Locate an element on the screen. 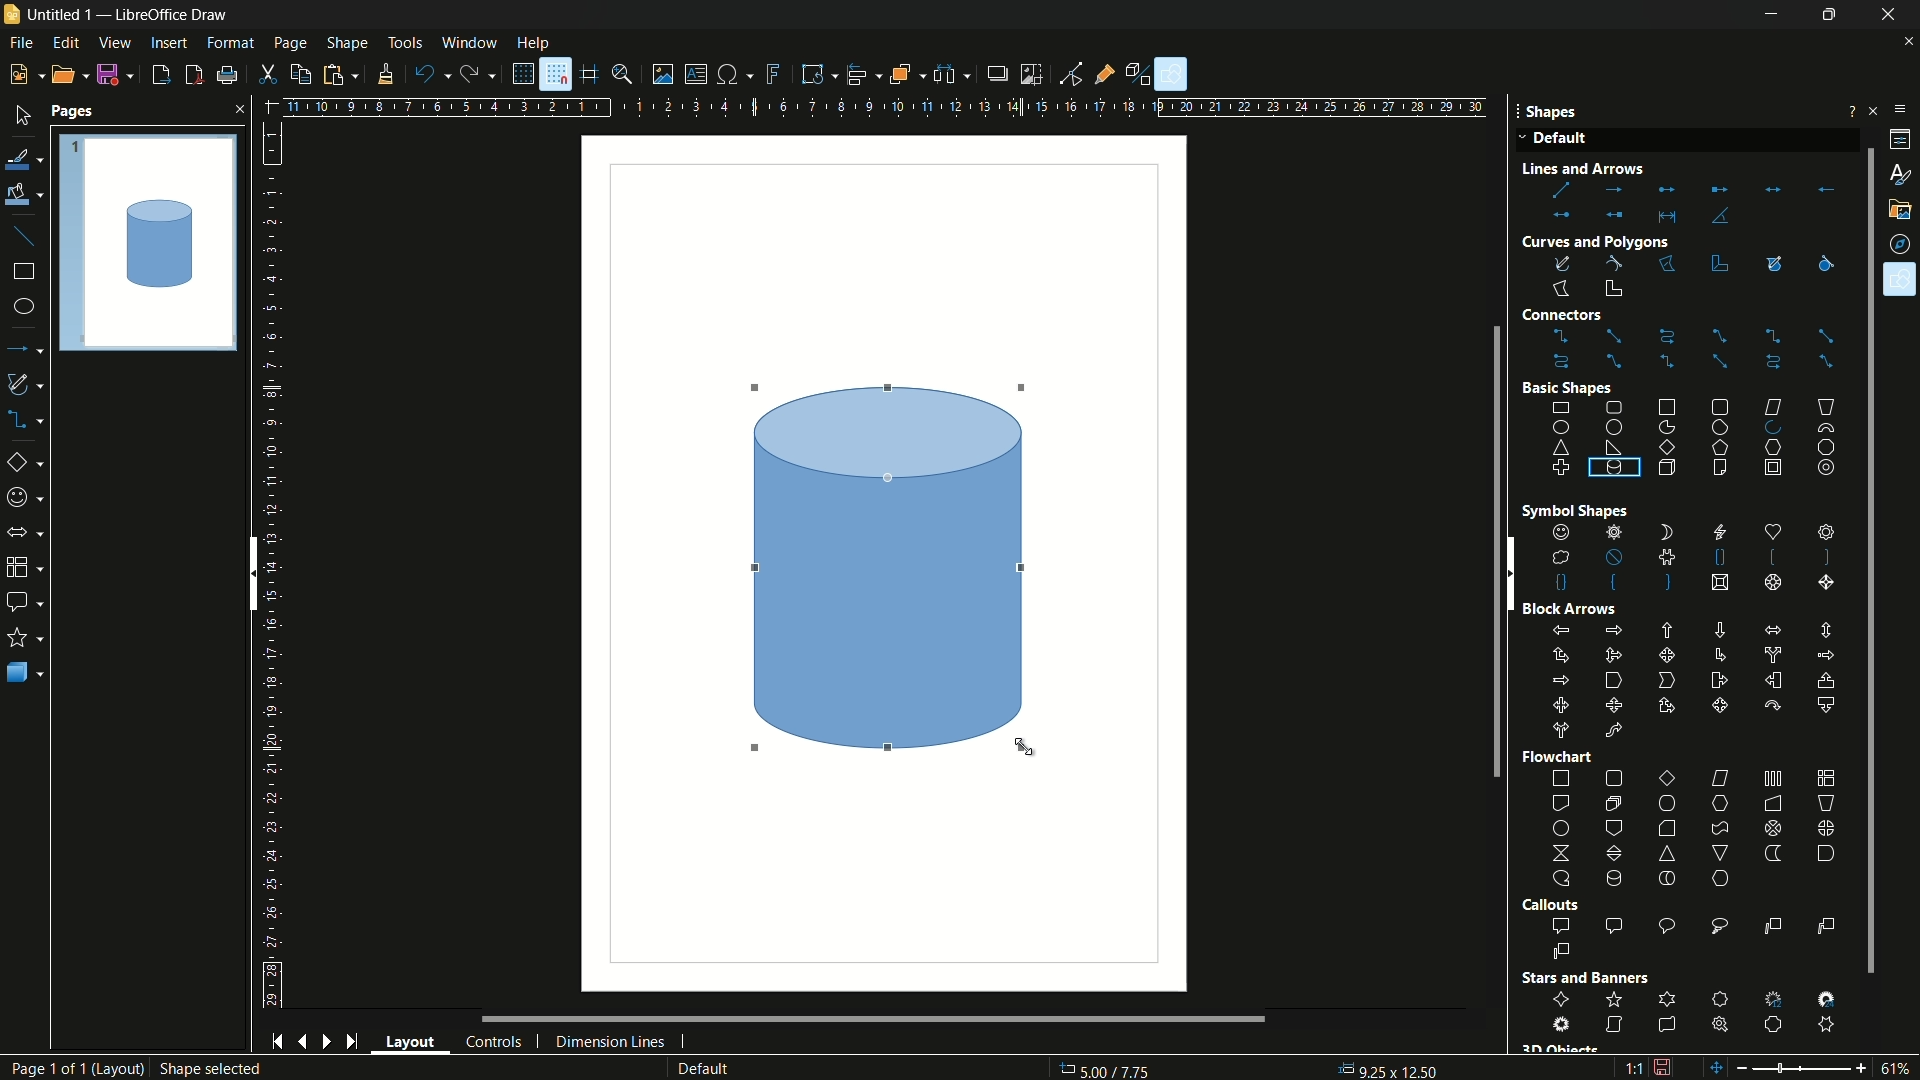  crop is located at coordinates (1030, 74).